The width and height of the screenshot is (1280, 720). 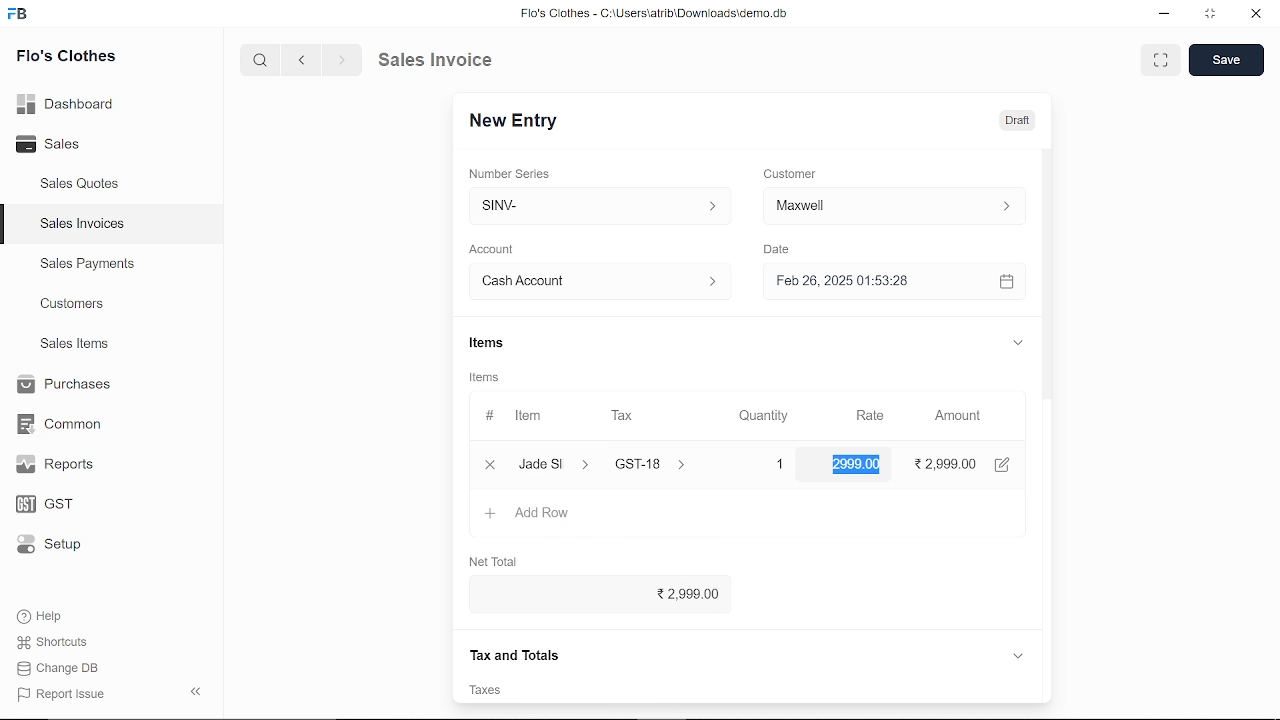 I want to click on Common, so click(x=62, y=424).